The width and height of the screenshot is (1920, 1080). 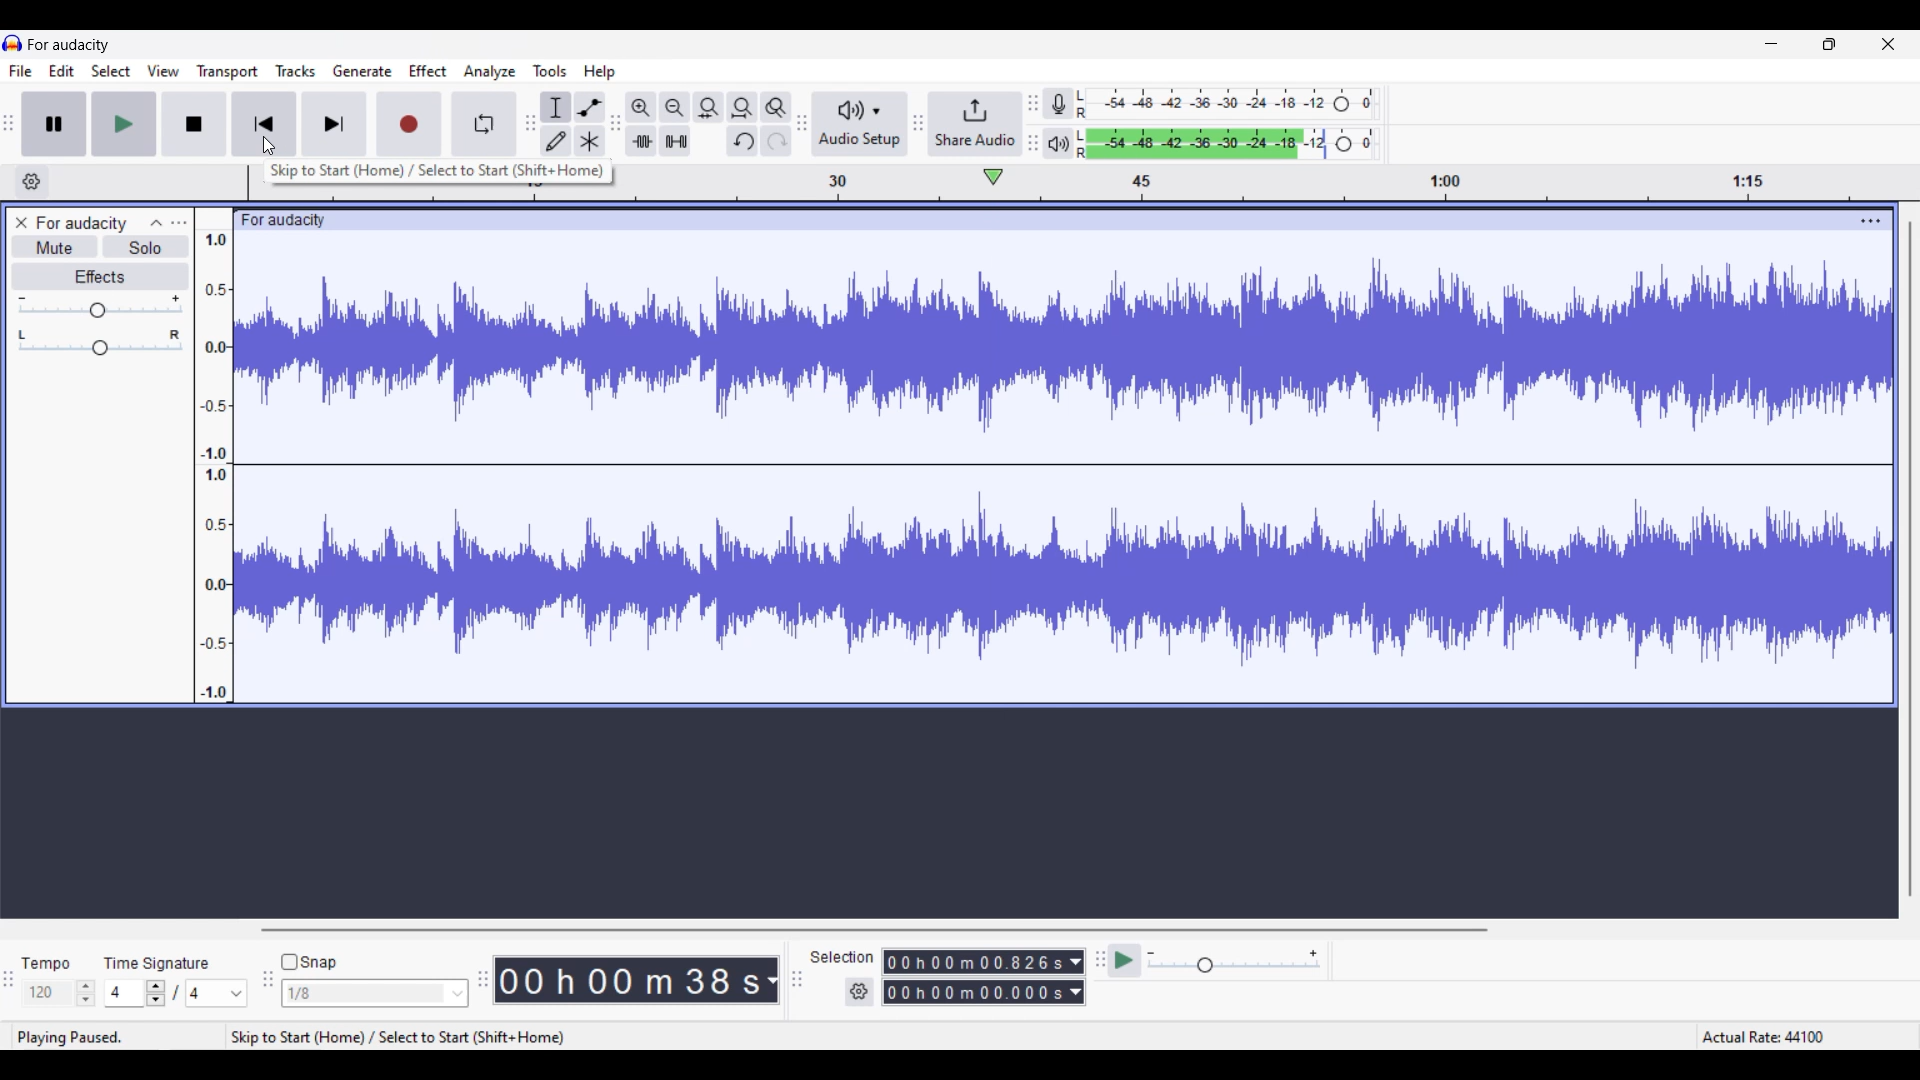 What do you see at coordinates (550, 70) in the screenshot?
I see `Tools menu` at bounding box center [550, 70].